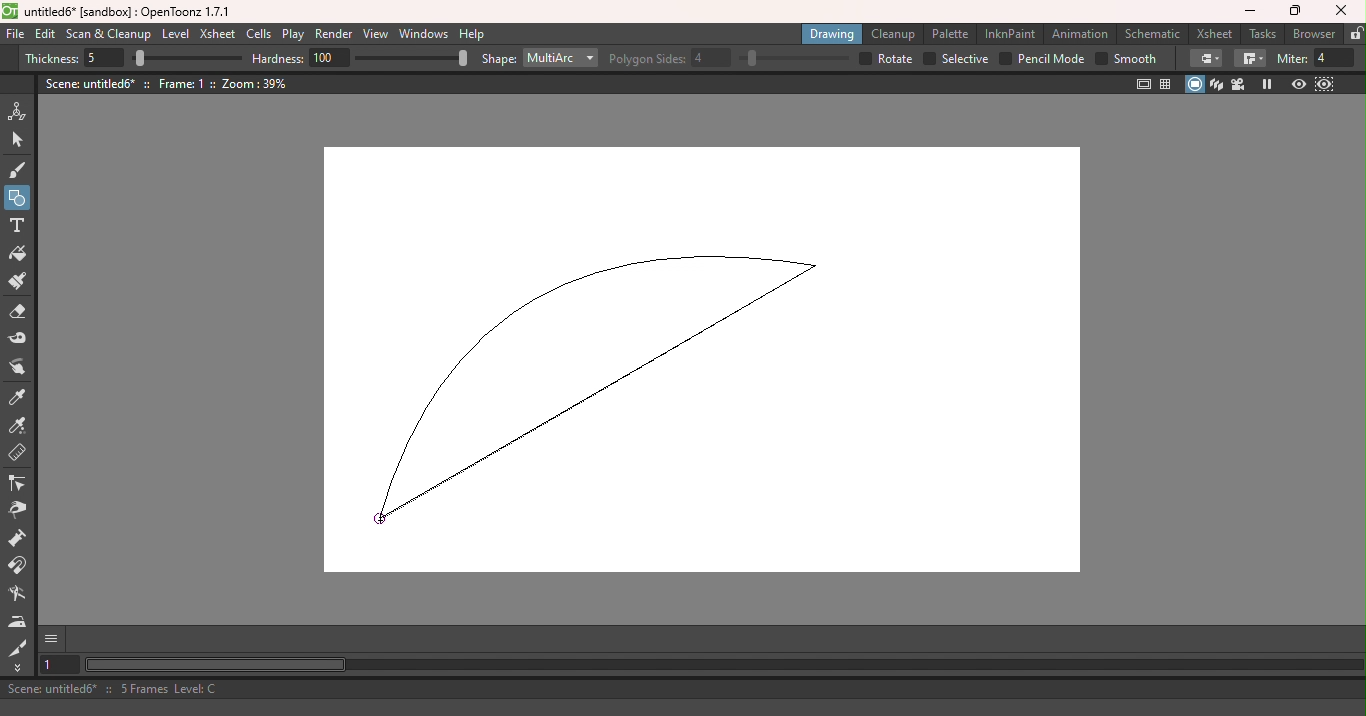 This screenshot has height=716, width=1366. Describe the element at coordinates (175, 34) in the screenshot. I see `Level` at that location.